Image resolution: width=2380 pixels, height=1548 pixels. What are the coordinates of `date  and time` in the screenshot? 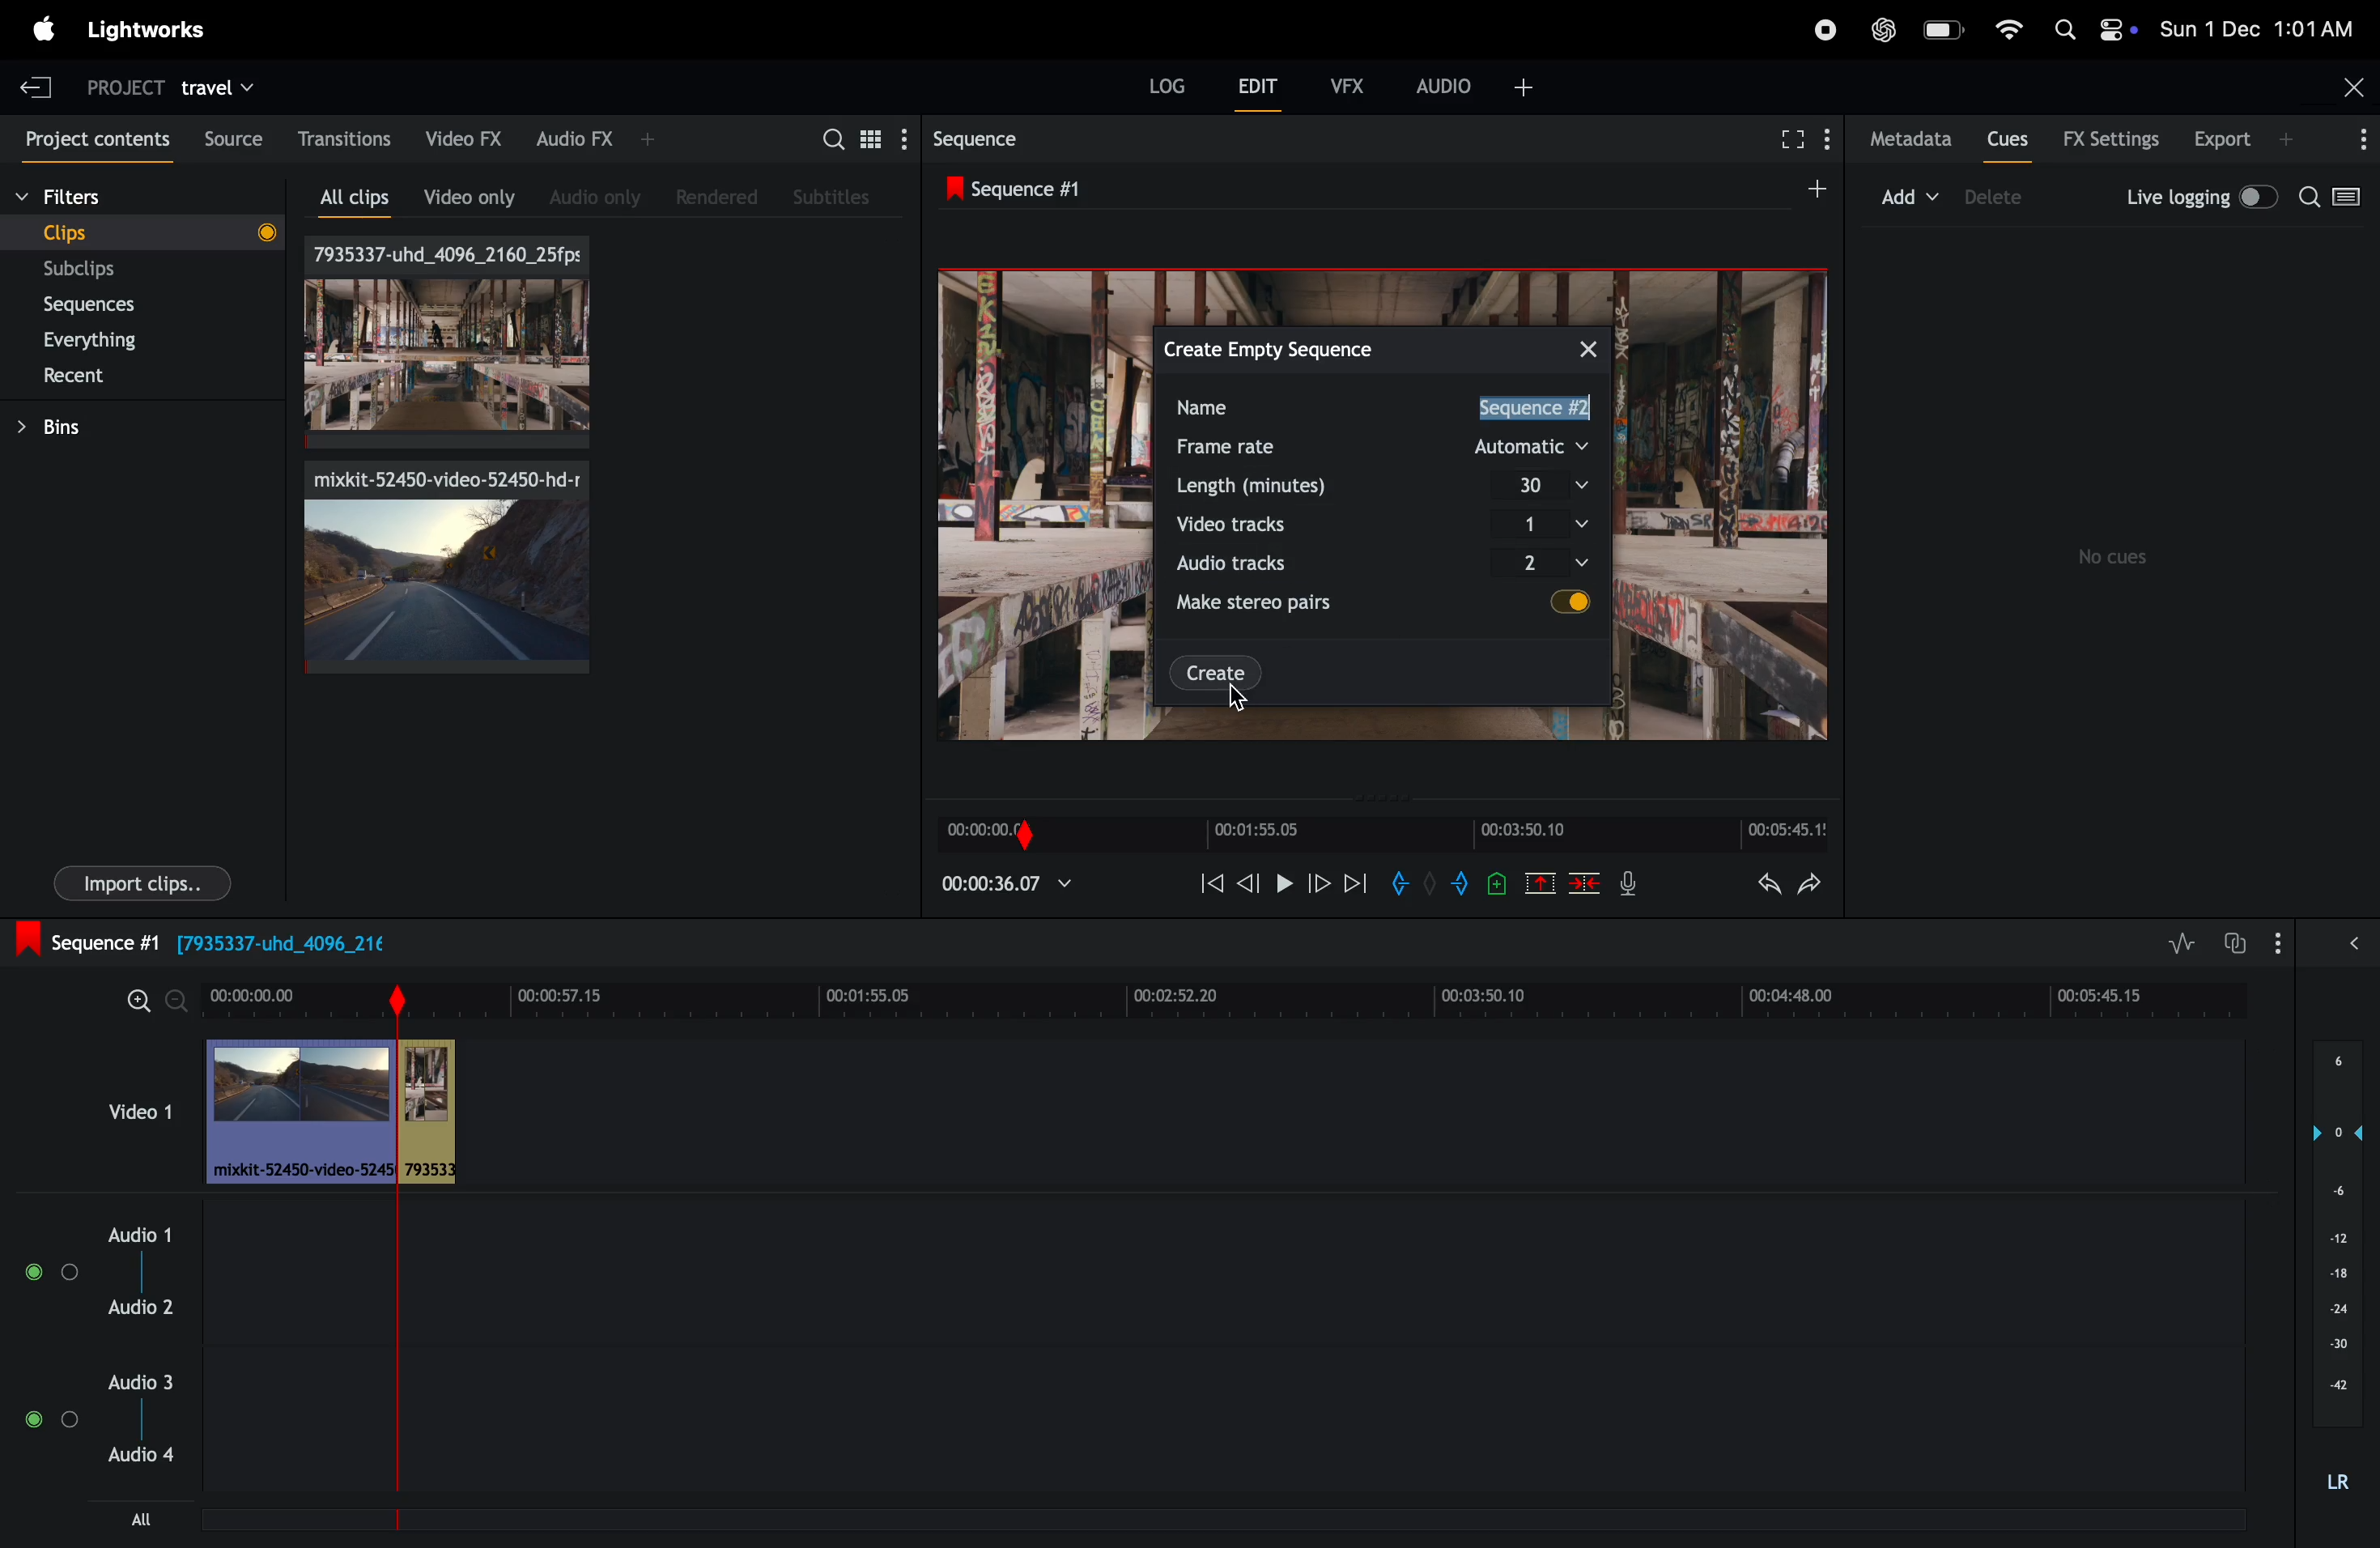 It's located at (2257, 24).